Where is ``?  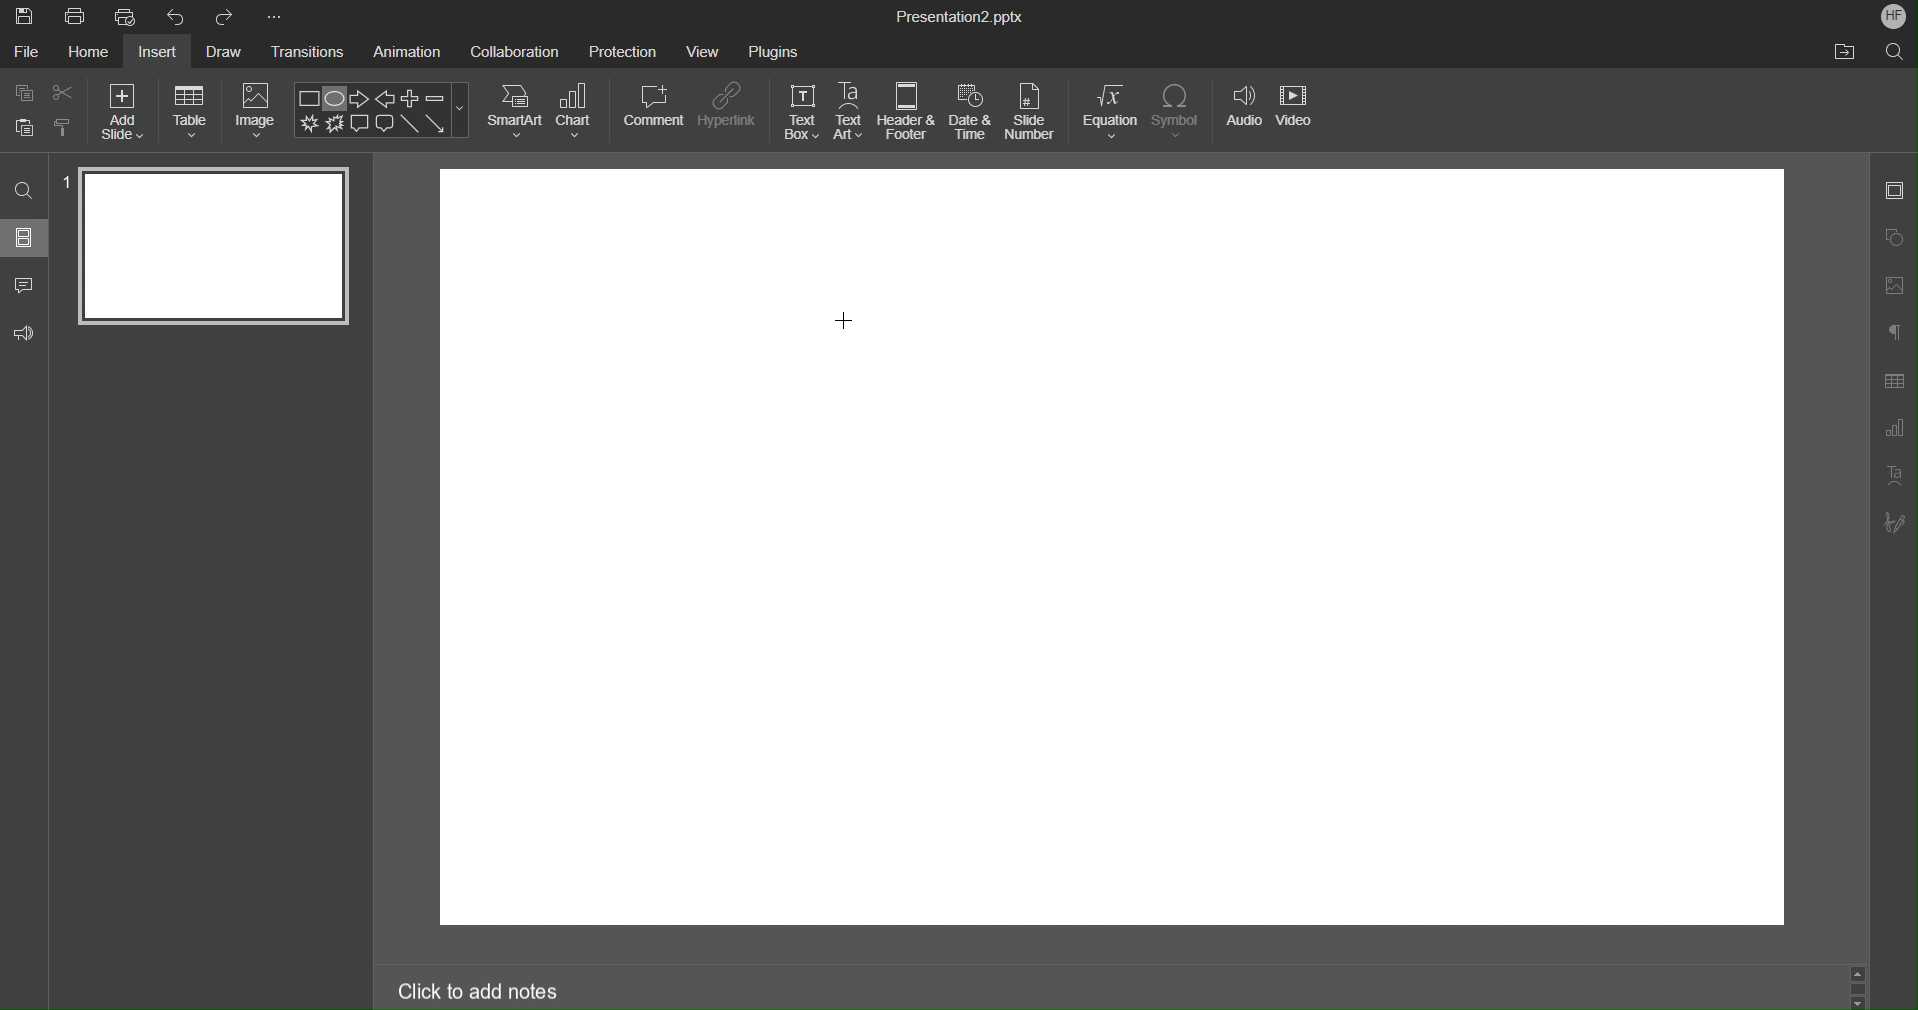
 is located at coordinates (25, 126).